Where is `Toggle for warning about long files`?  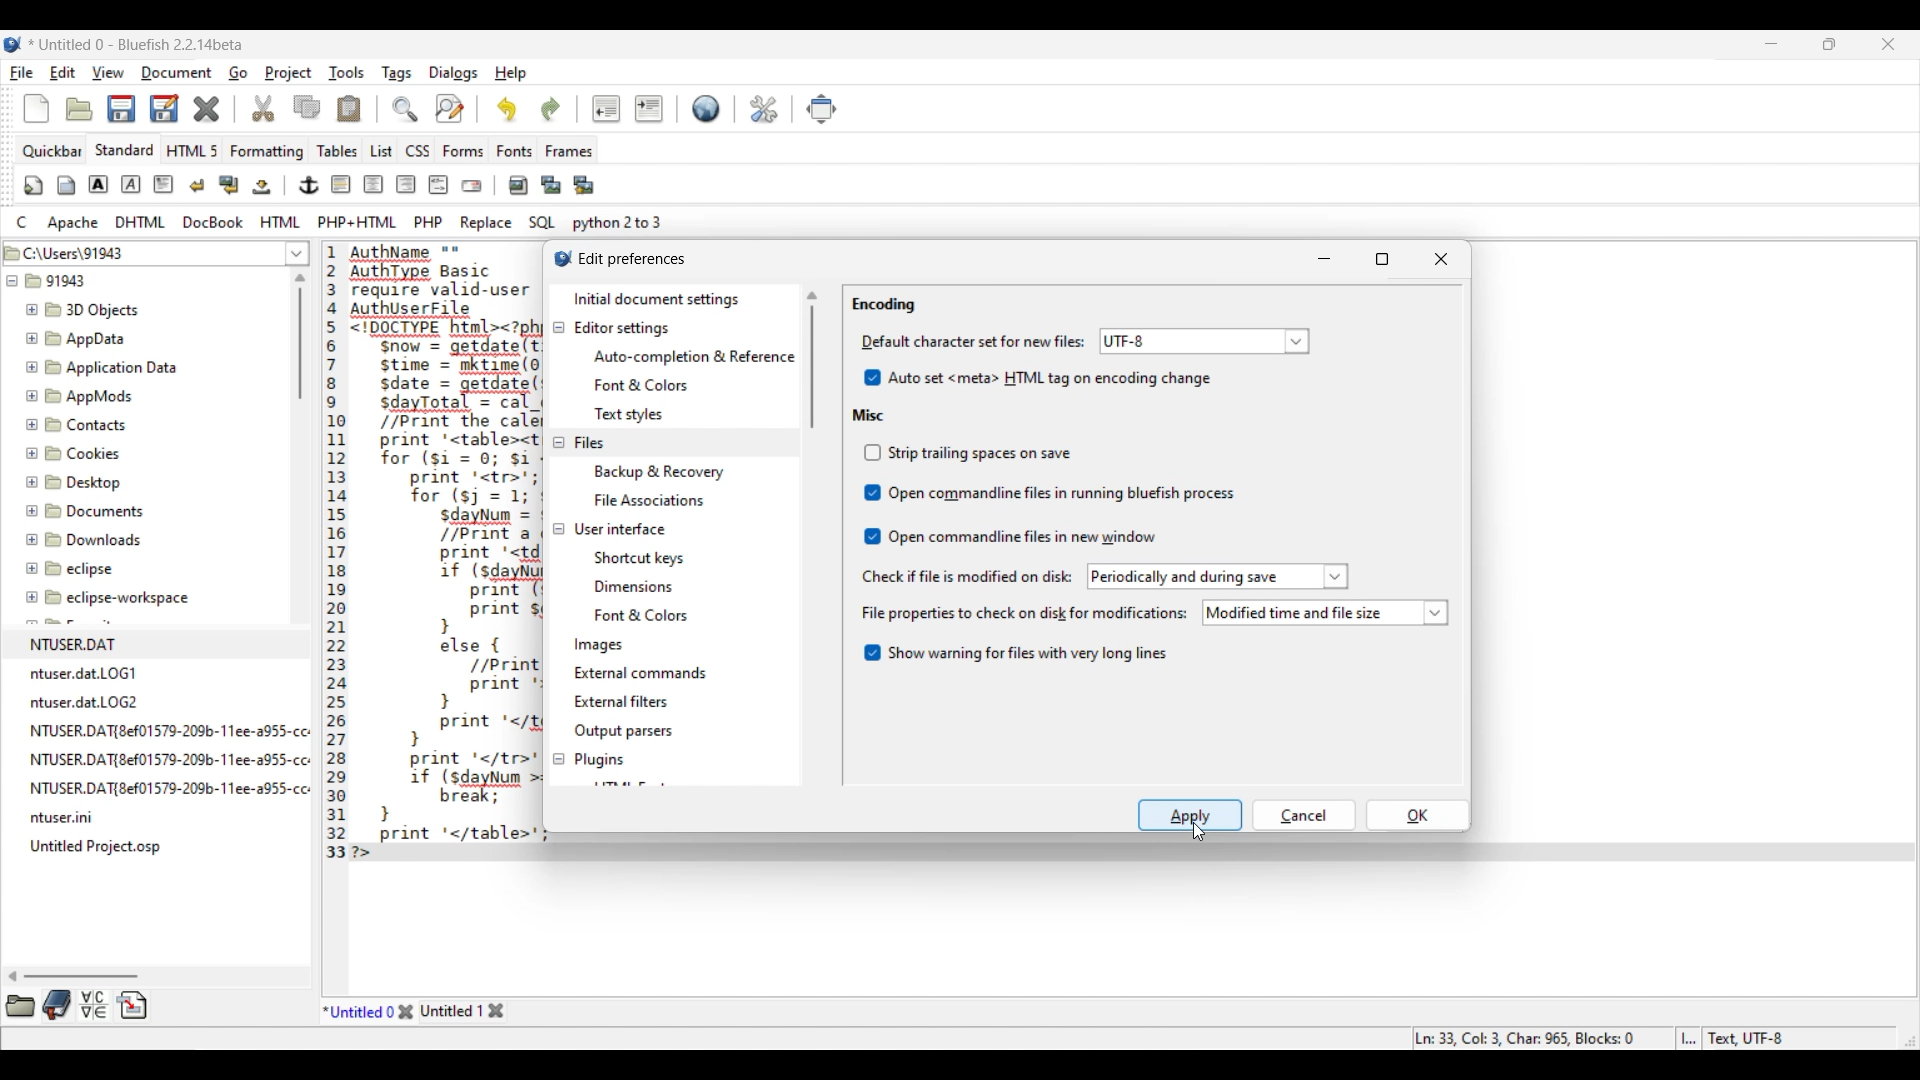 Toggle for warning about long files is located at coordinates (1015, 651).